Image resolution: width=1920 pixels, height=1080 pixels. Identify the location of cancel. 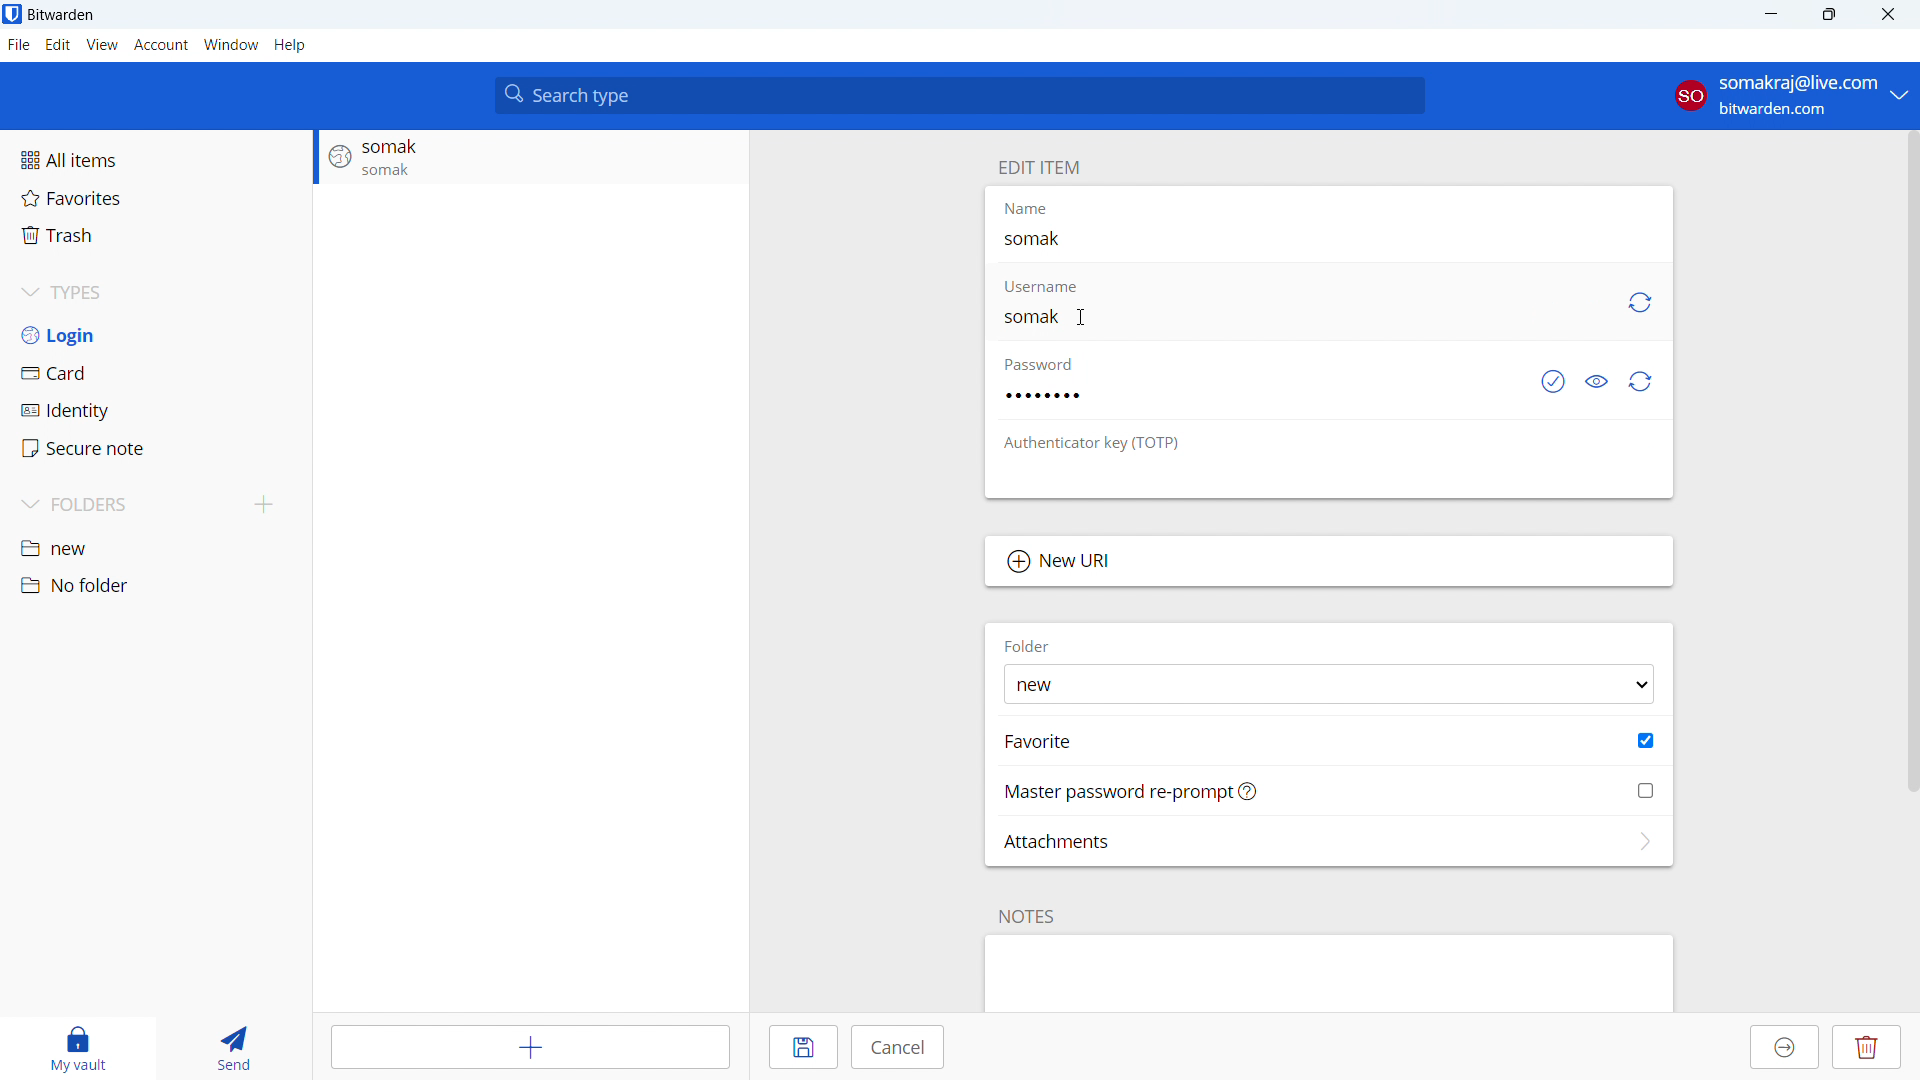
(899, 1048).